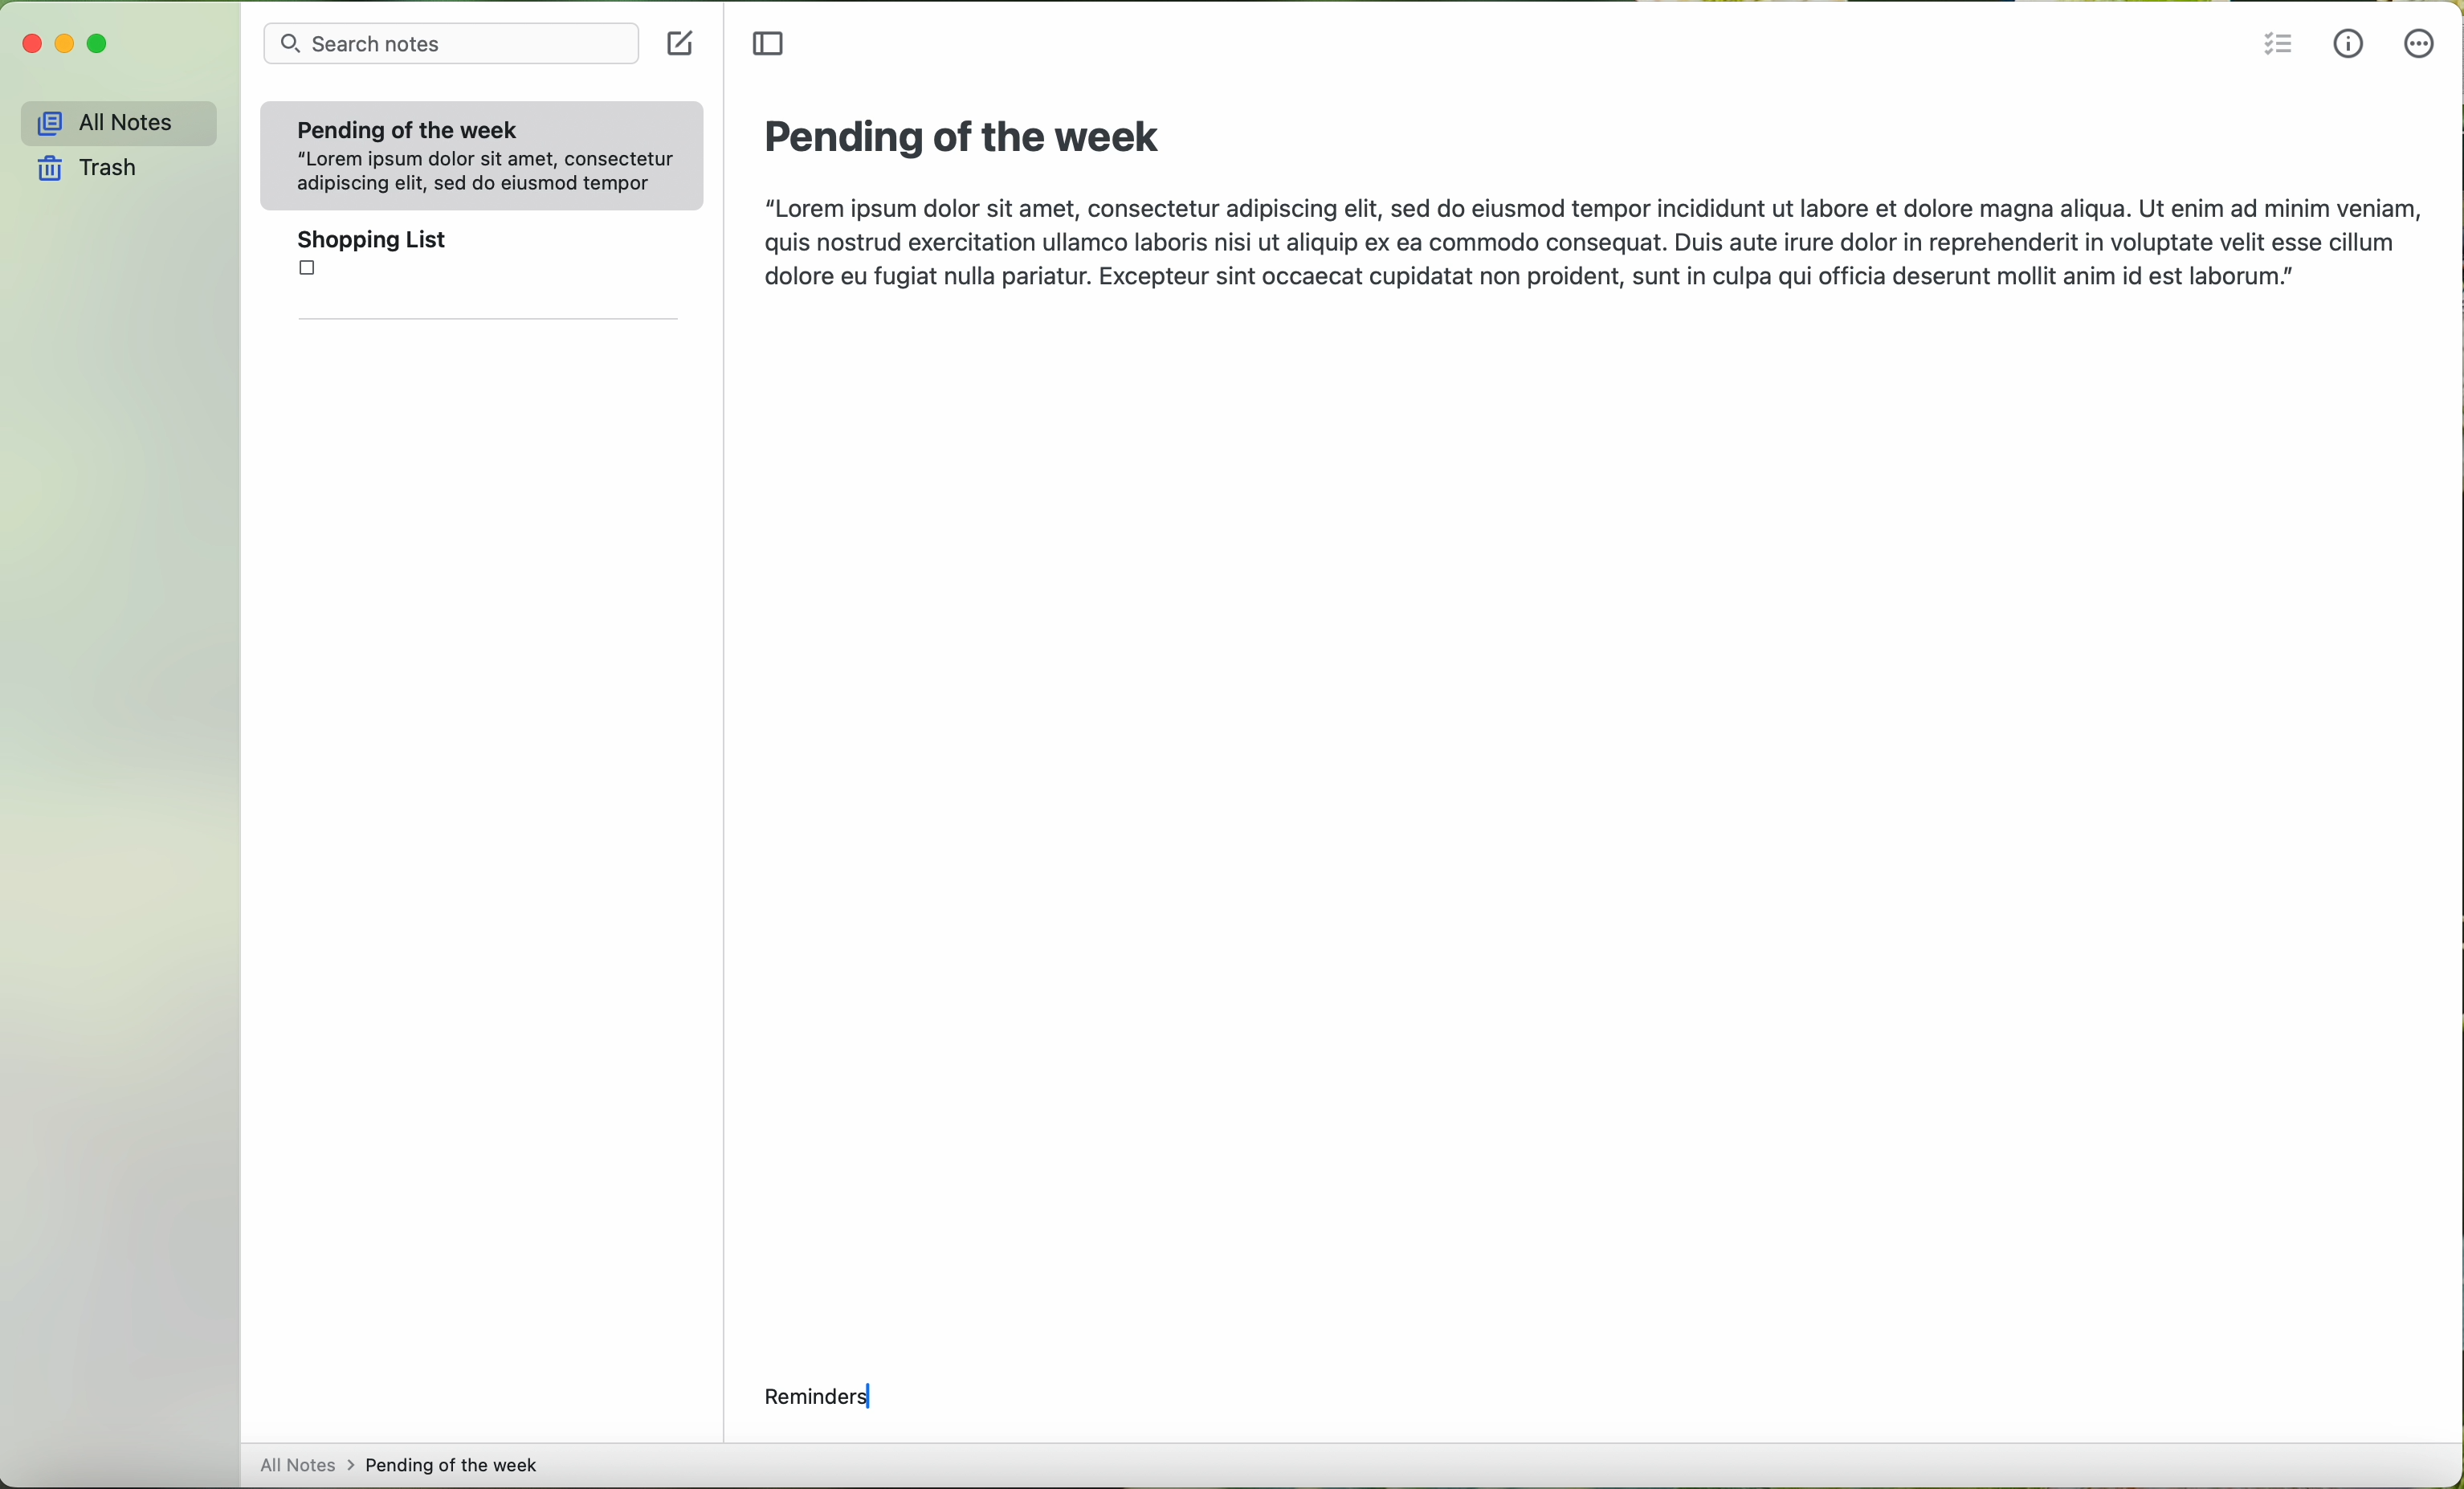 The height and width of the screenshot is (1489, 2464). What do you see at coordinates (876, 1398) in the screenshot?
I see `cursor` at bounding box center [876, 1398].